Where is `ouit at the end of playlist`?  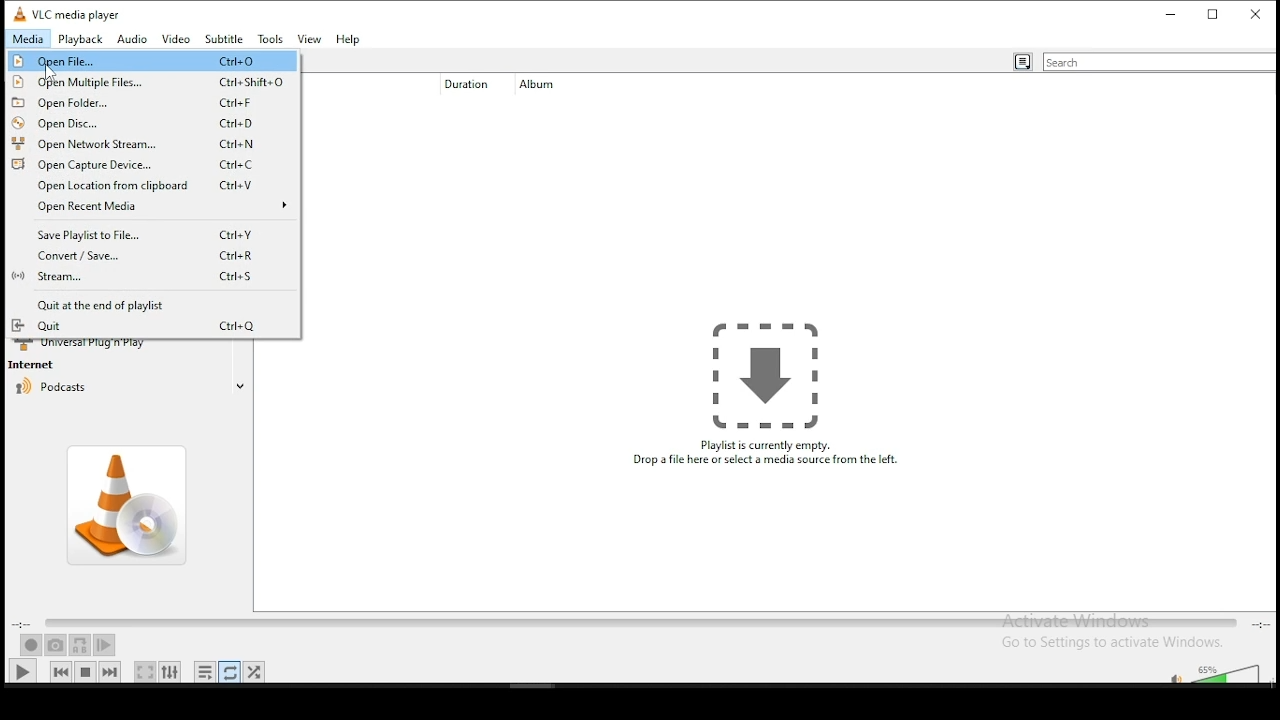 ouit at the end of playlist is located at coordinates (135, 305).